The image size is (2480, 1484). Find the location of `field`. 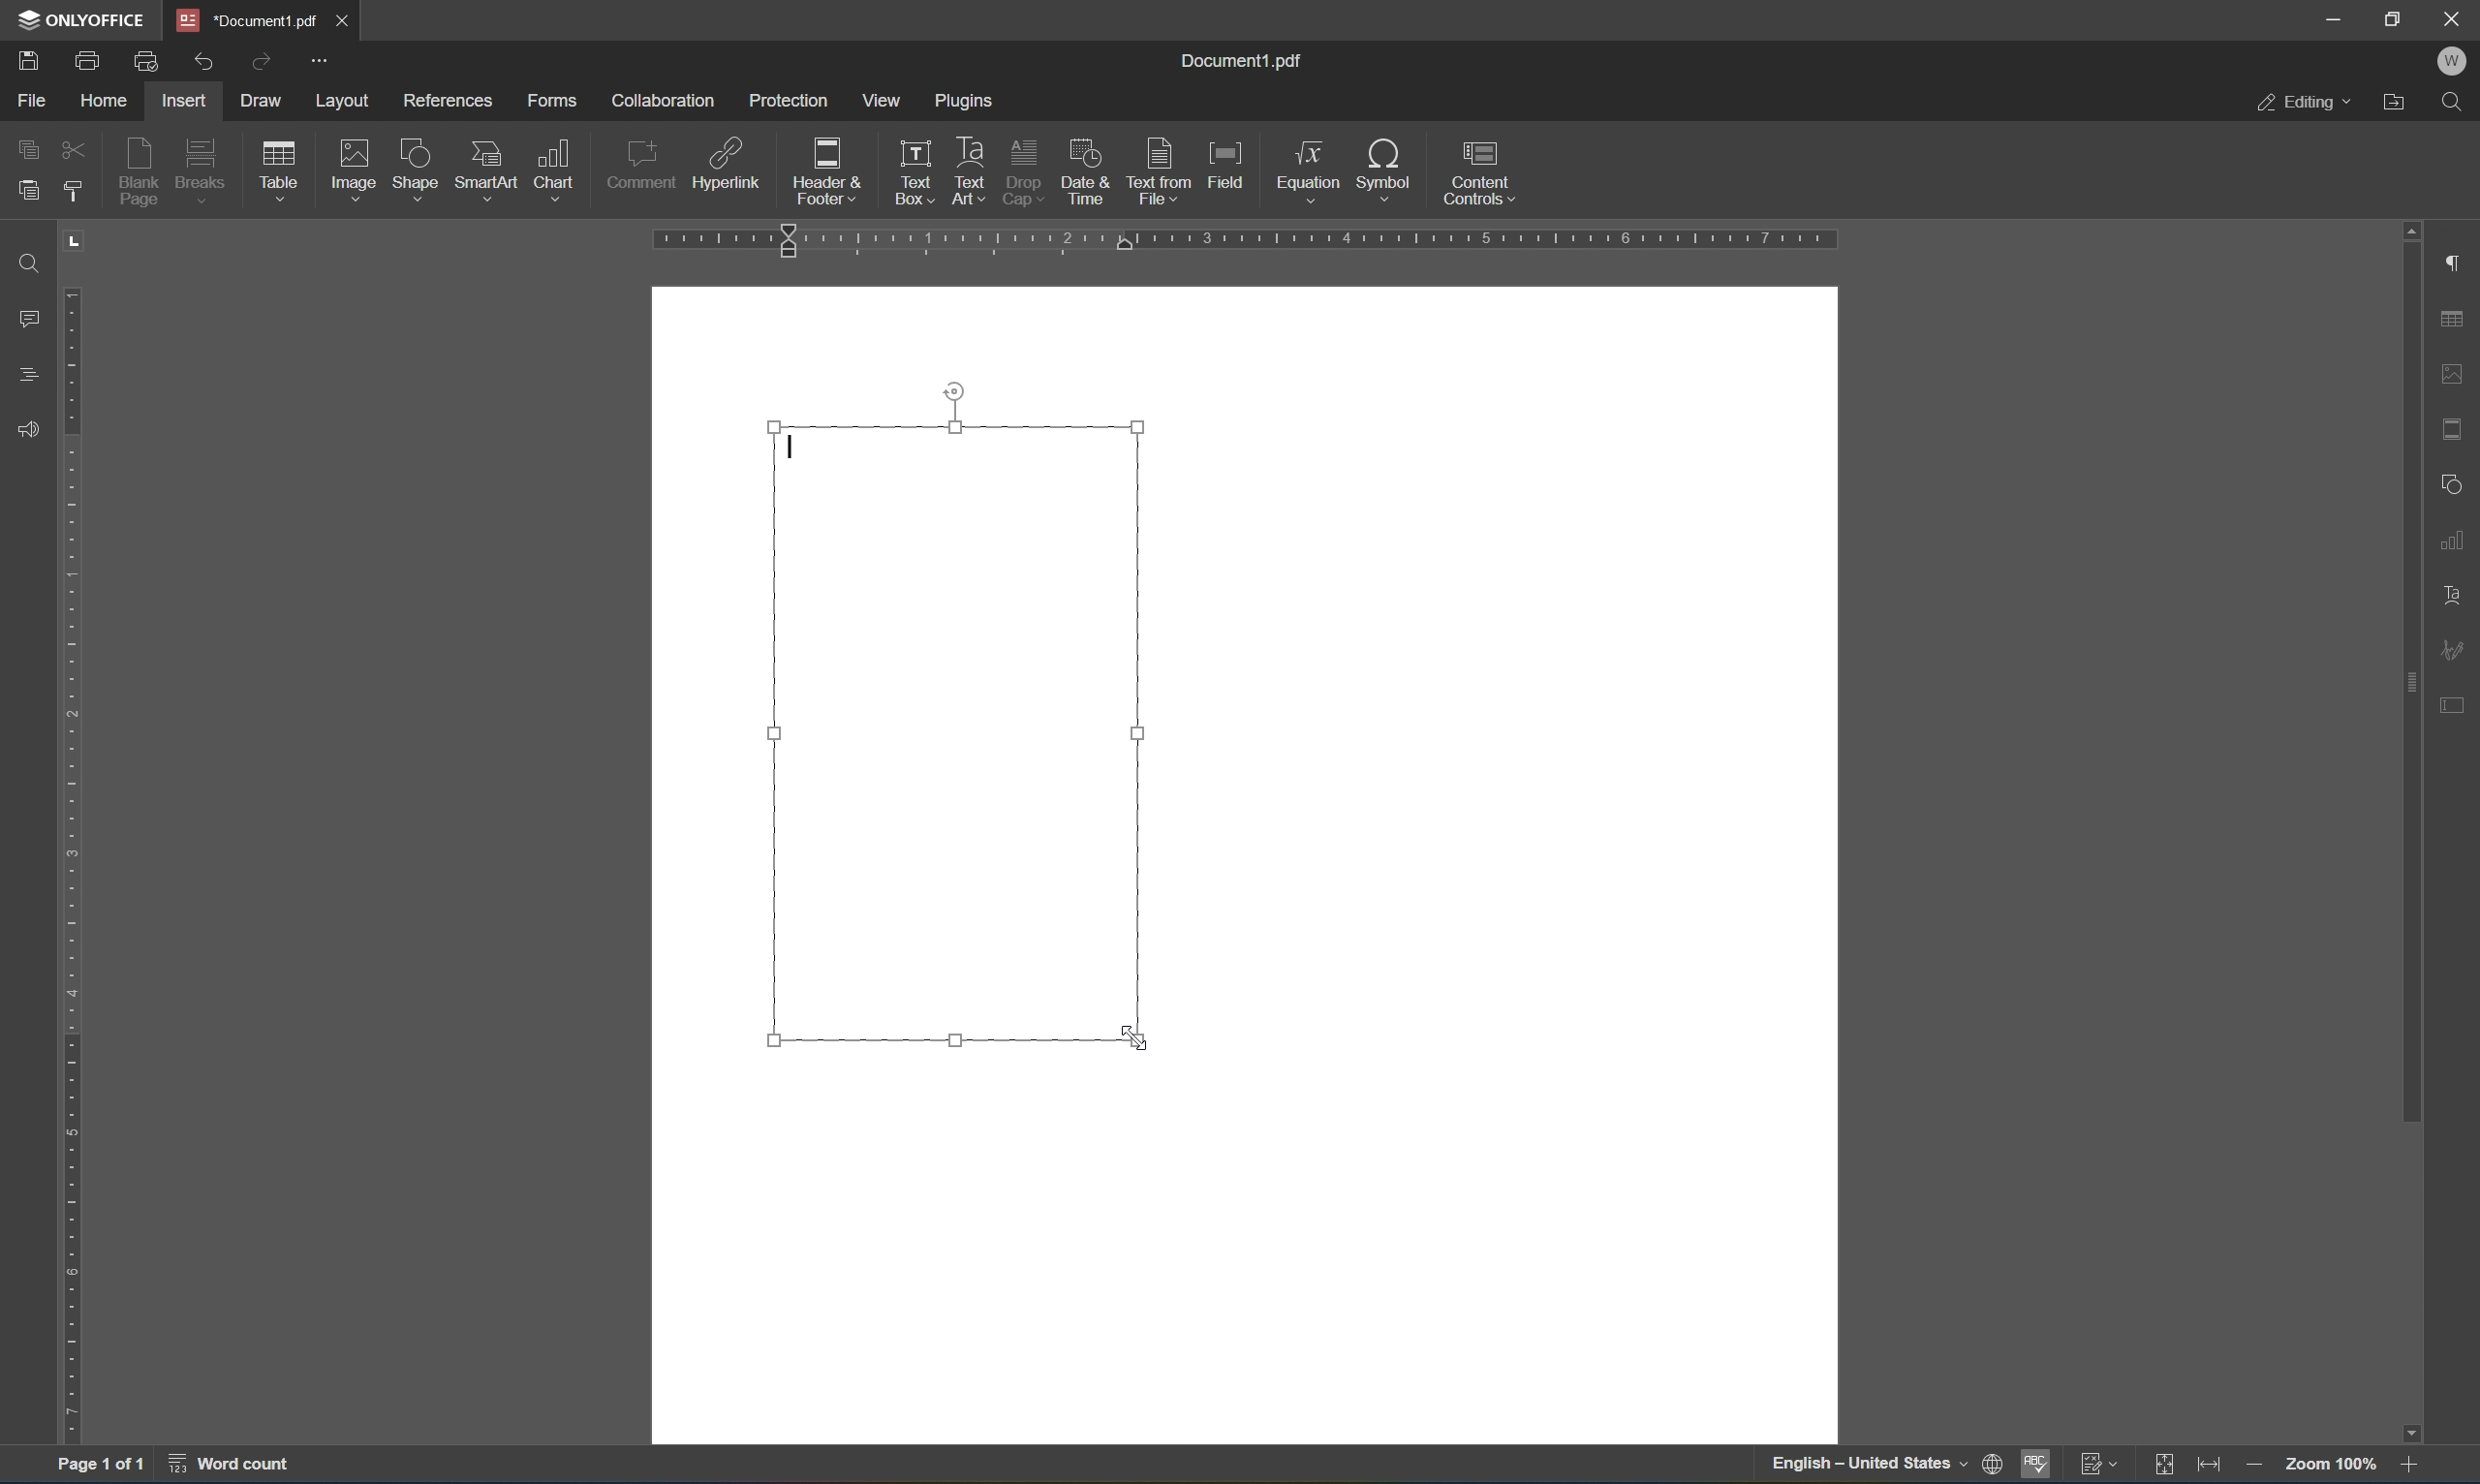

field is located at coordinates (1227, 165).